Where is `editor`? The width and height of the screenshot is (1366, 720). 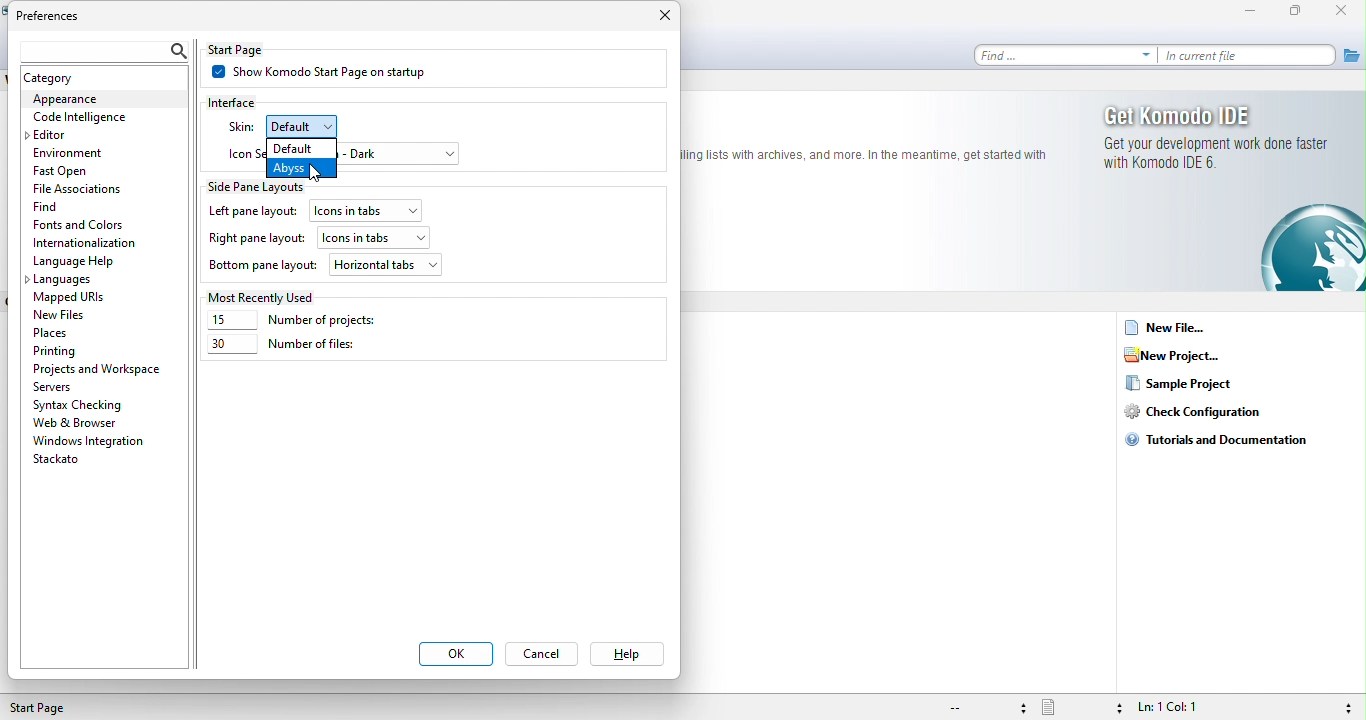
editor is located at coordinates (60, 135).